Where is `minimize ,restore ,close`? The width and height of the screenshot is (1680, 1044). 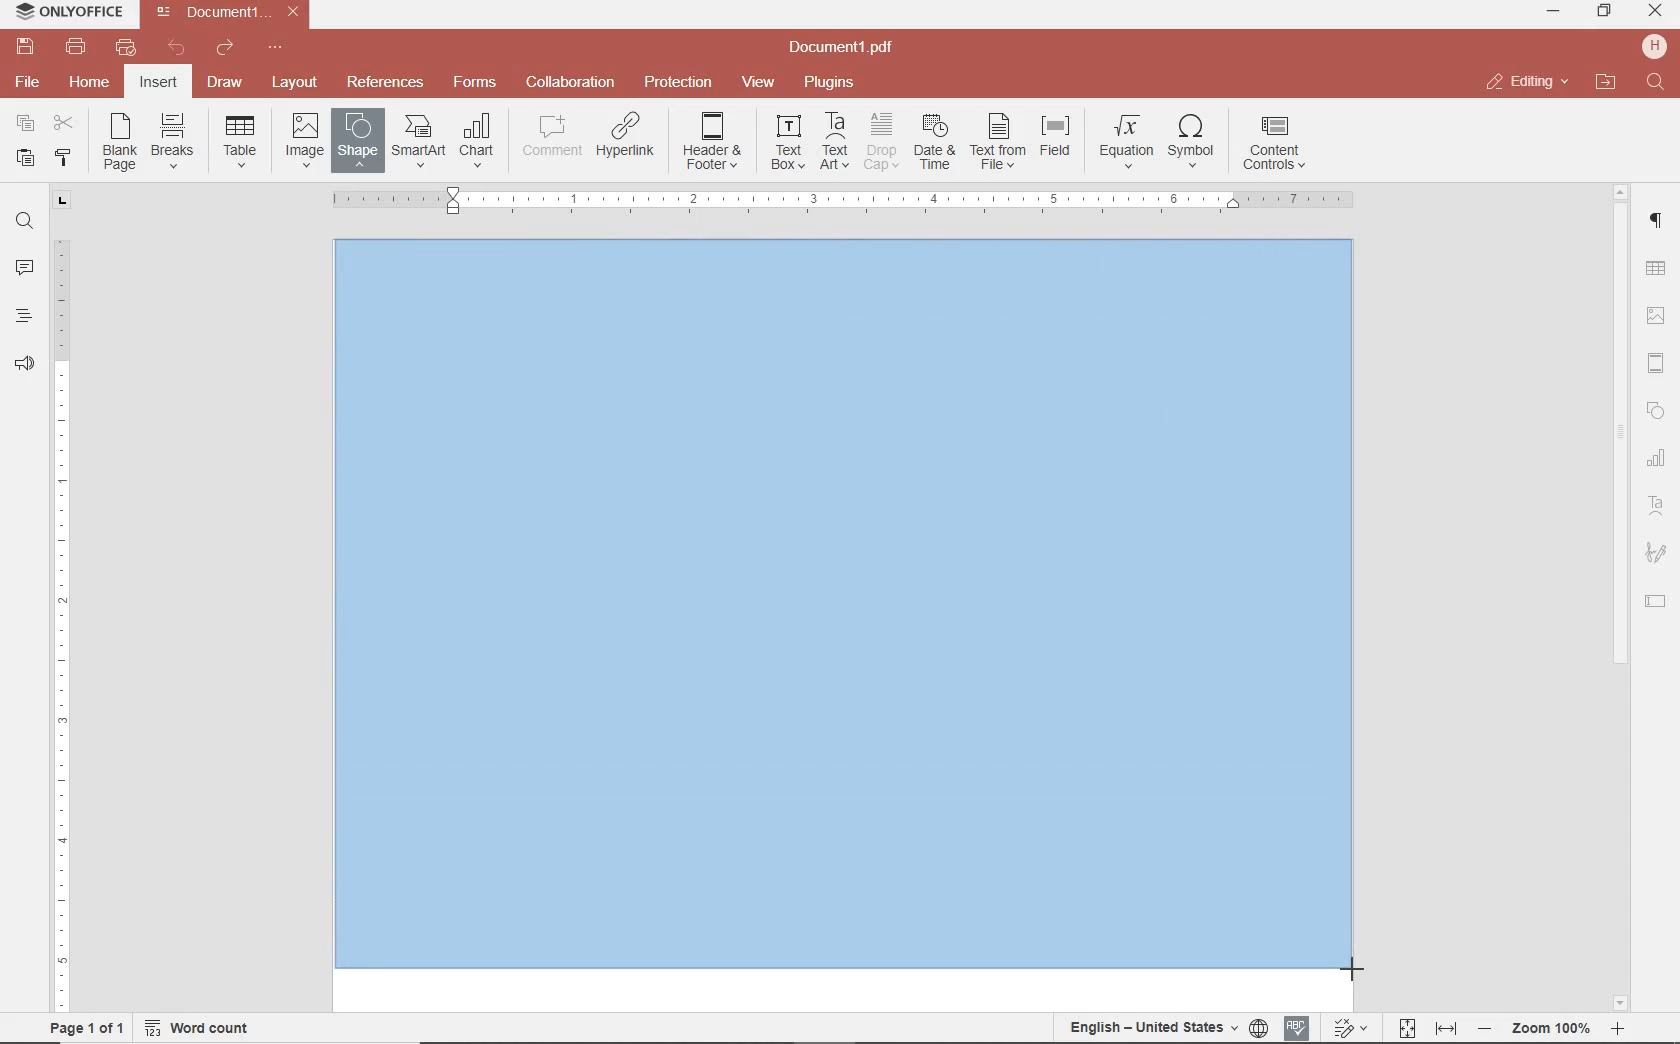
minimize ,restore ,close is located at coordinates (1659, 12).